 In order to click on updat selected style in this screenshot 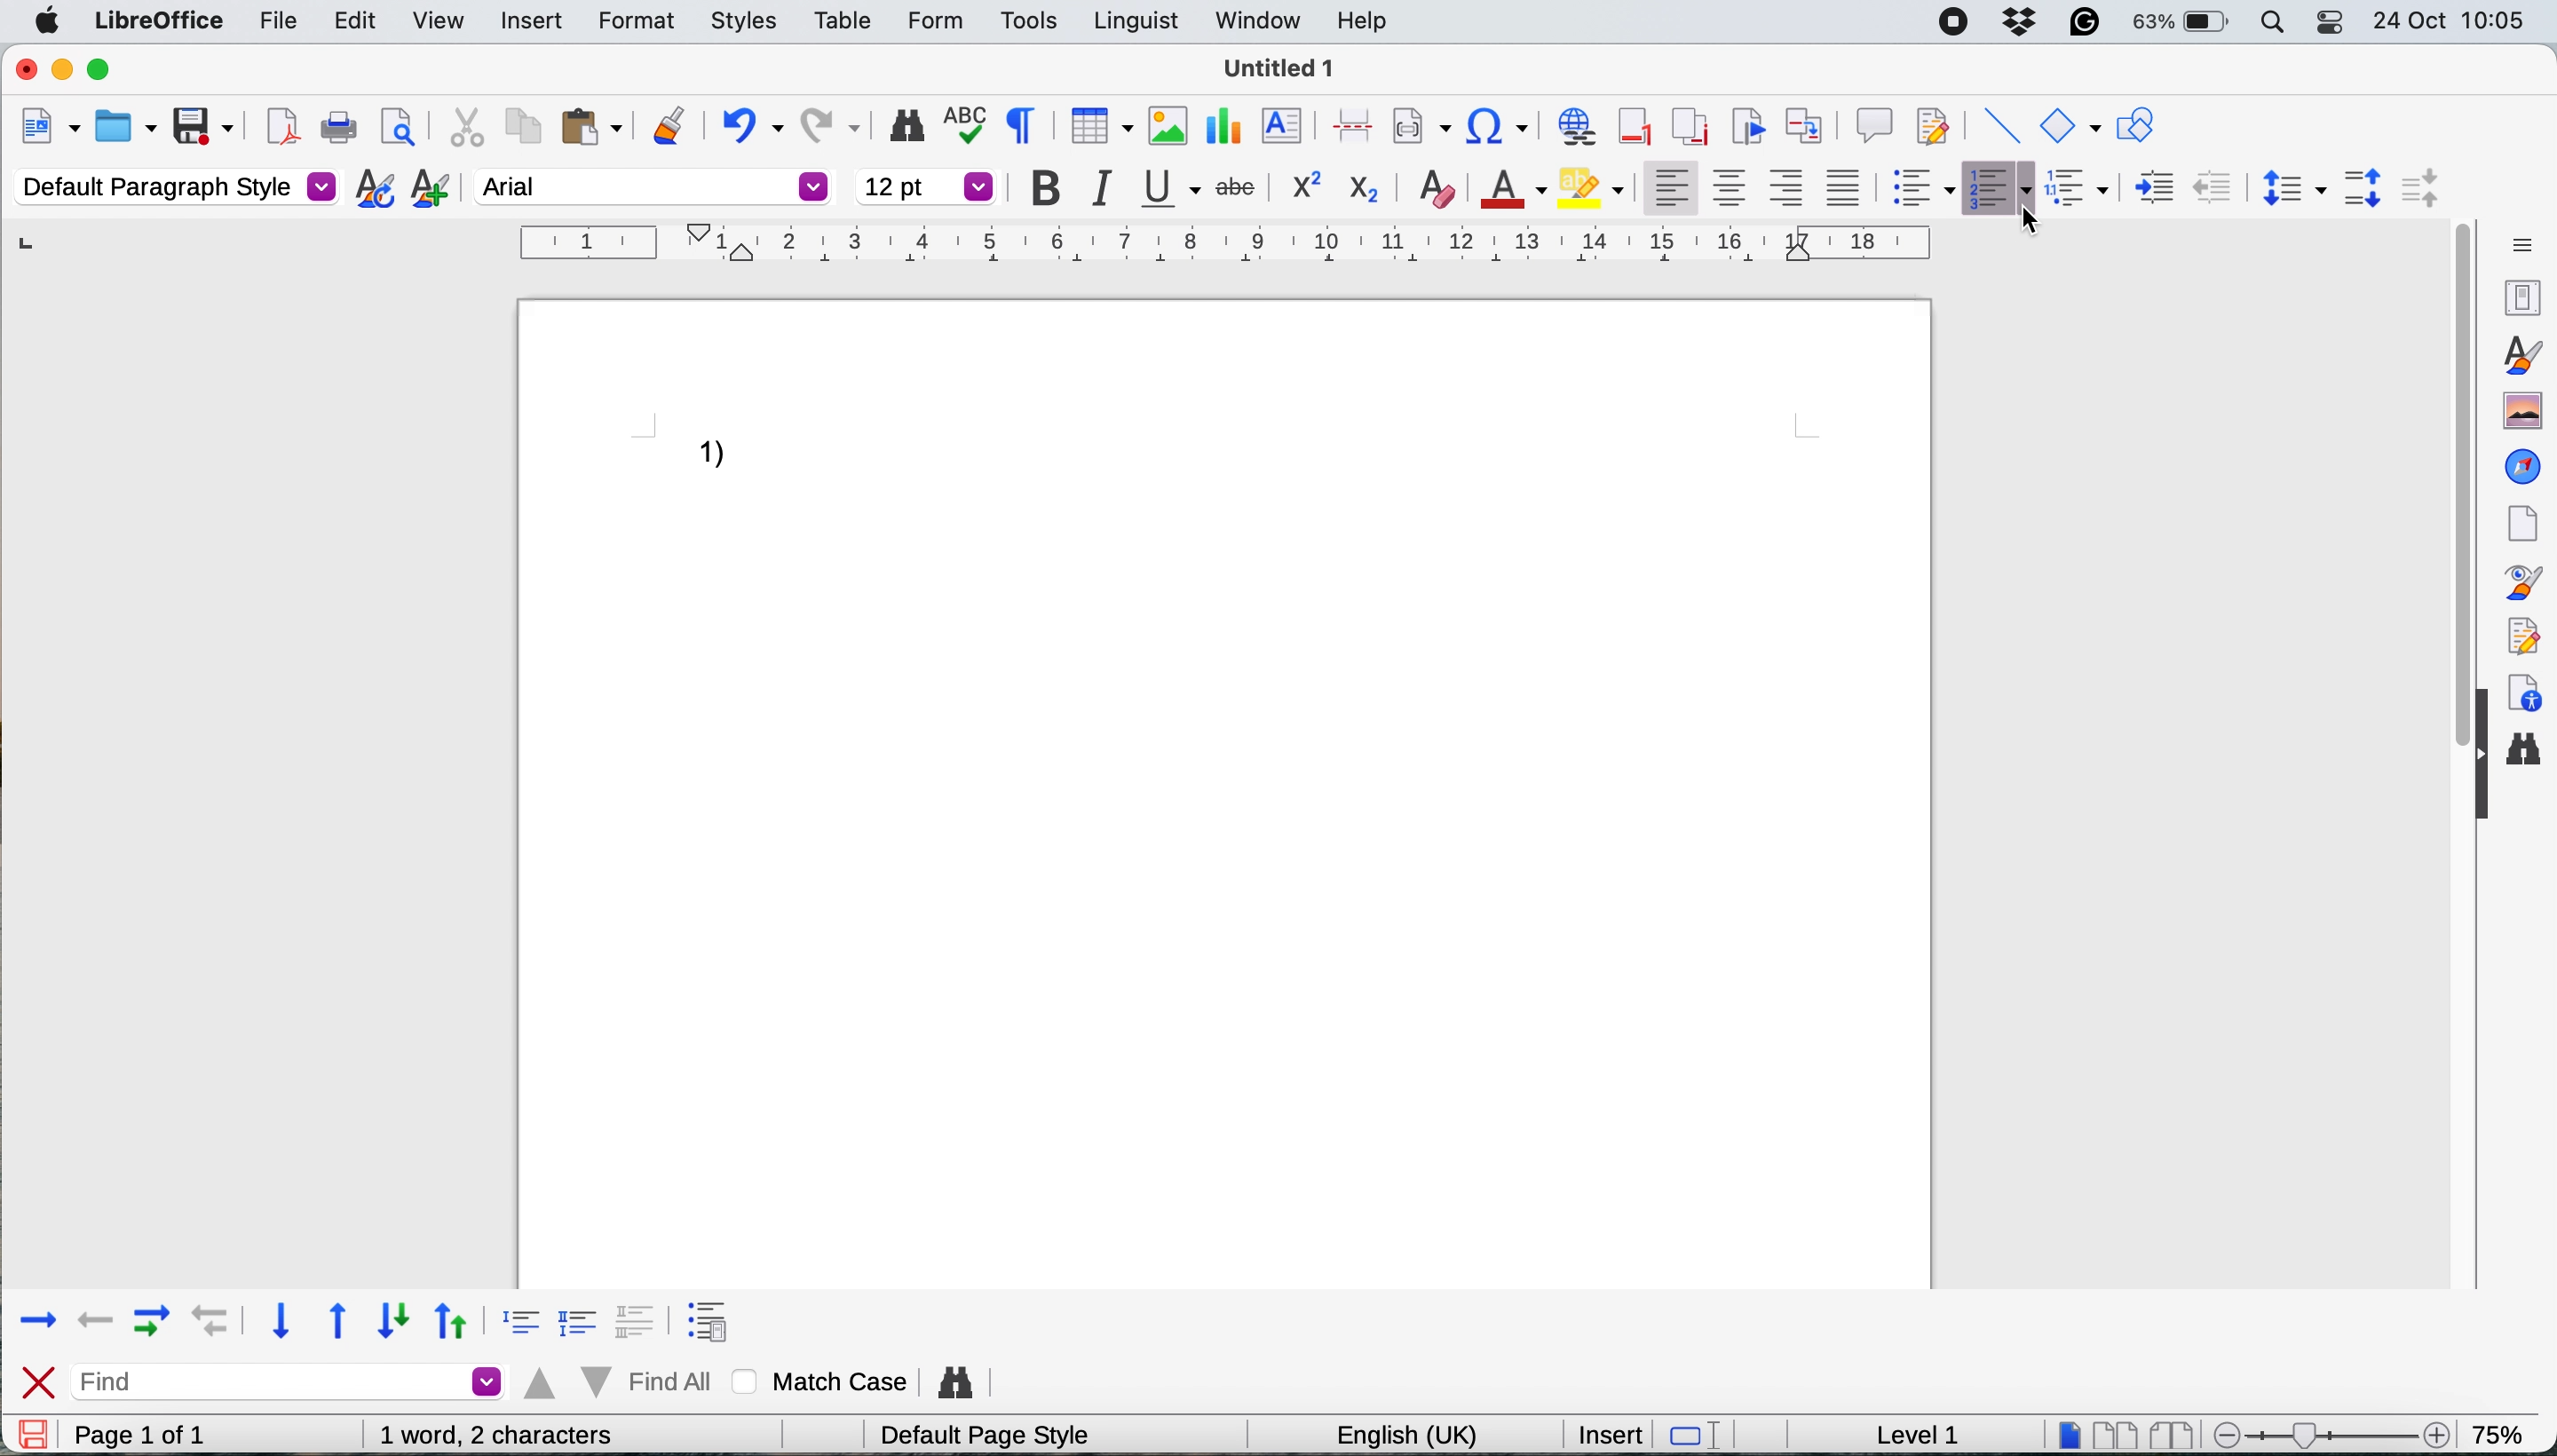, I will do `click(373, 188)`.